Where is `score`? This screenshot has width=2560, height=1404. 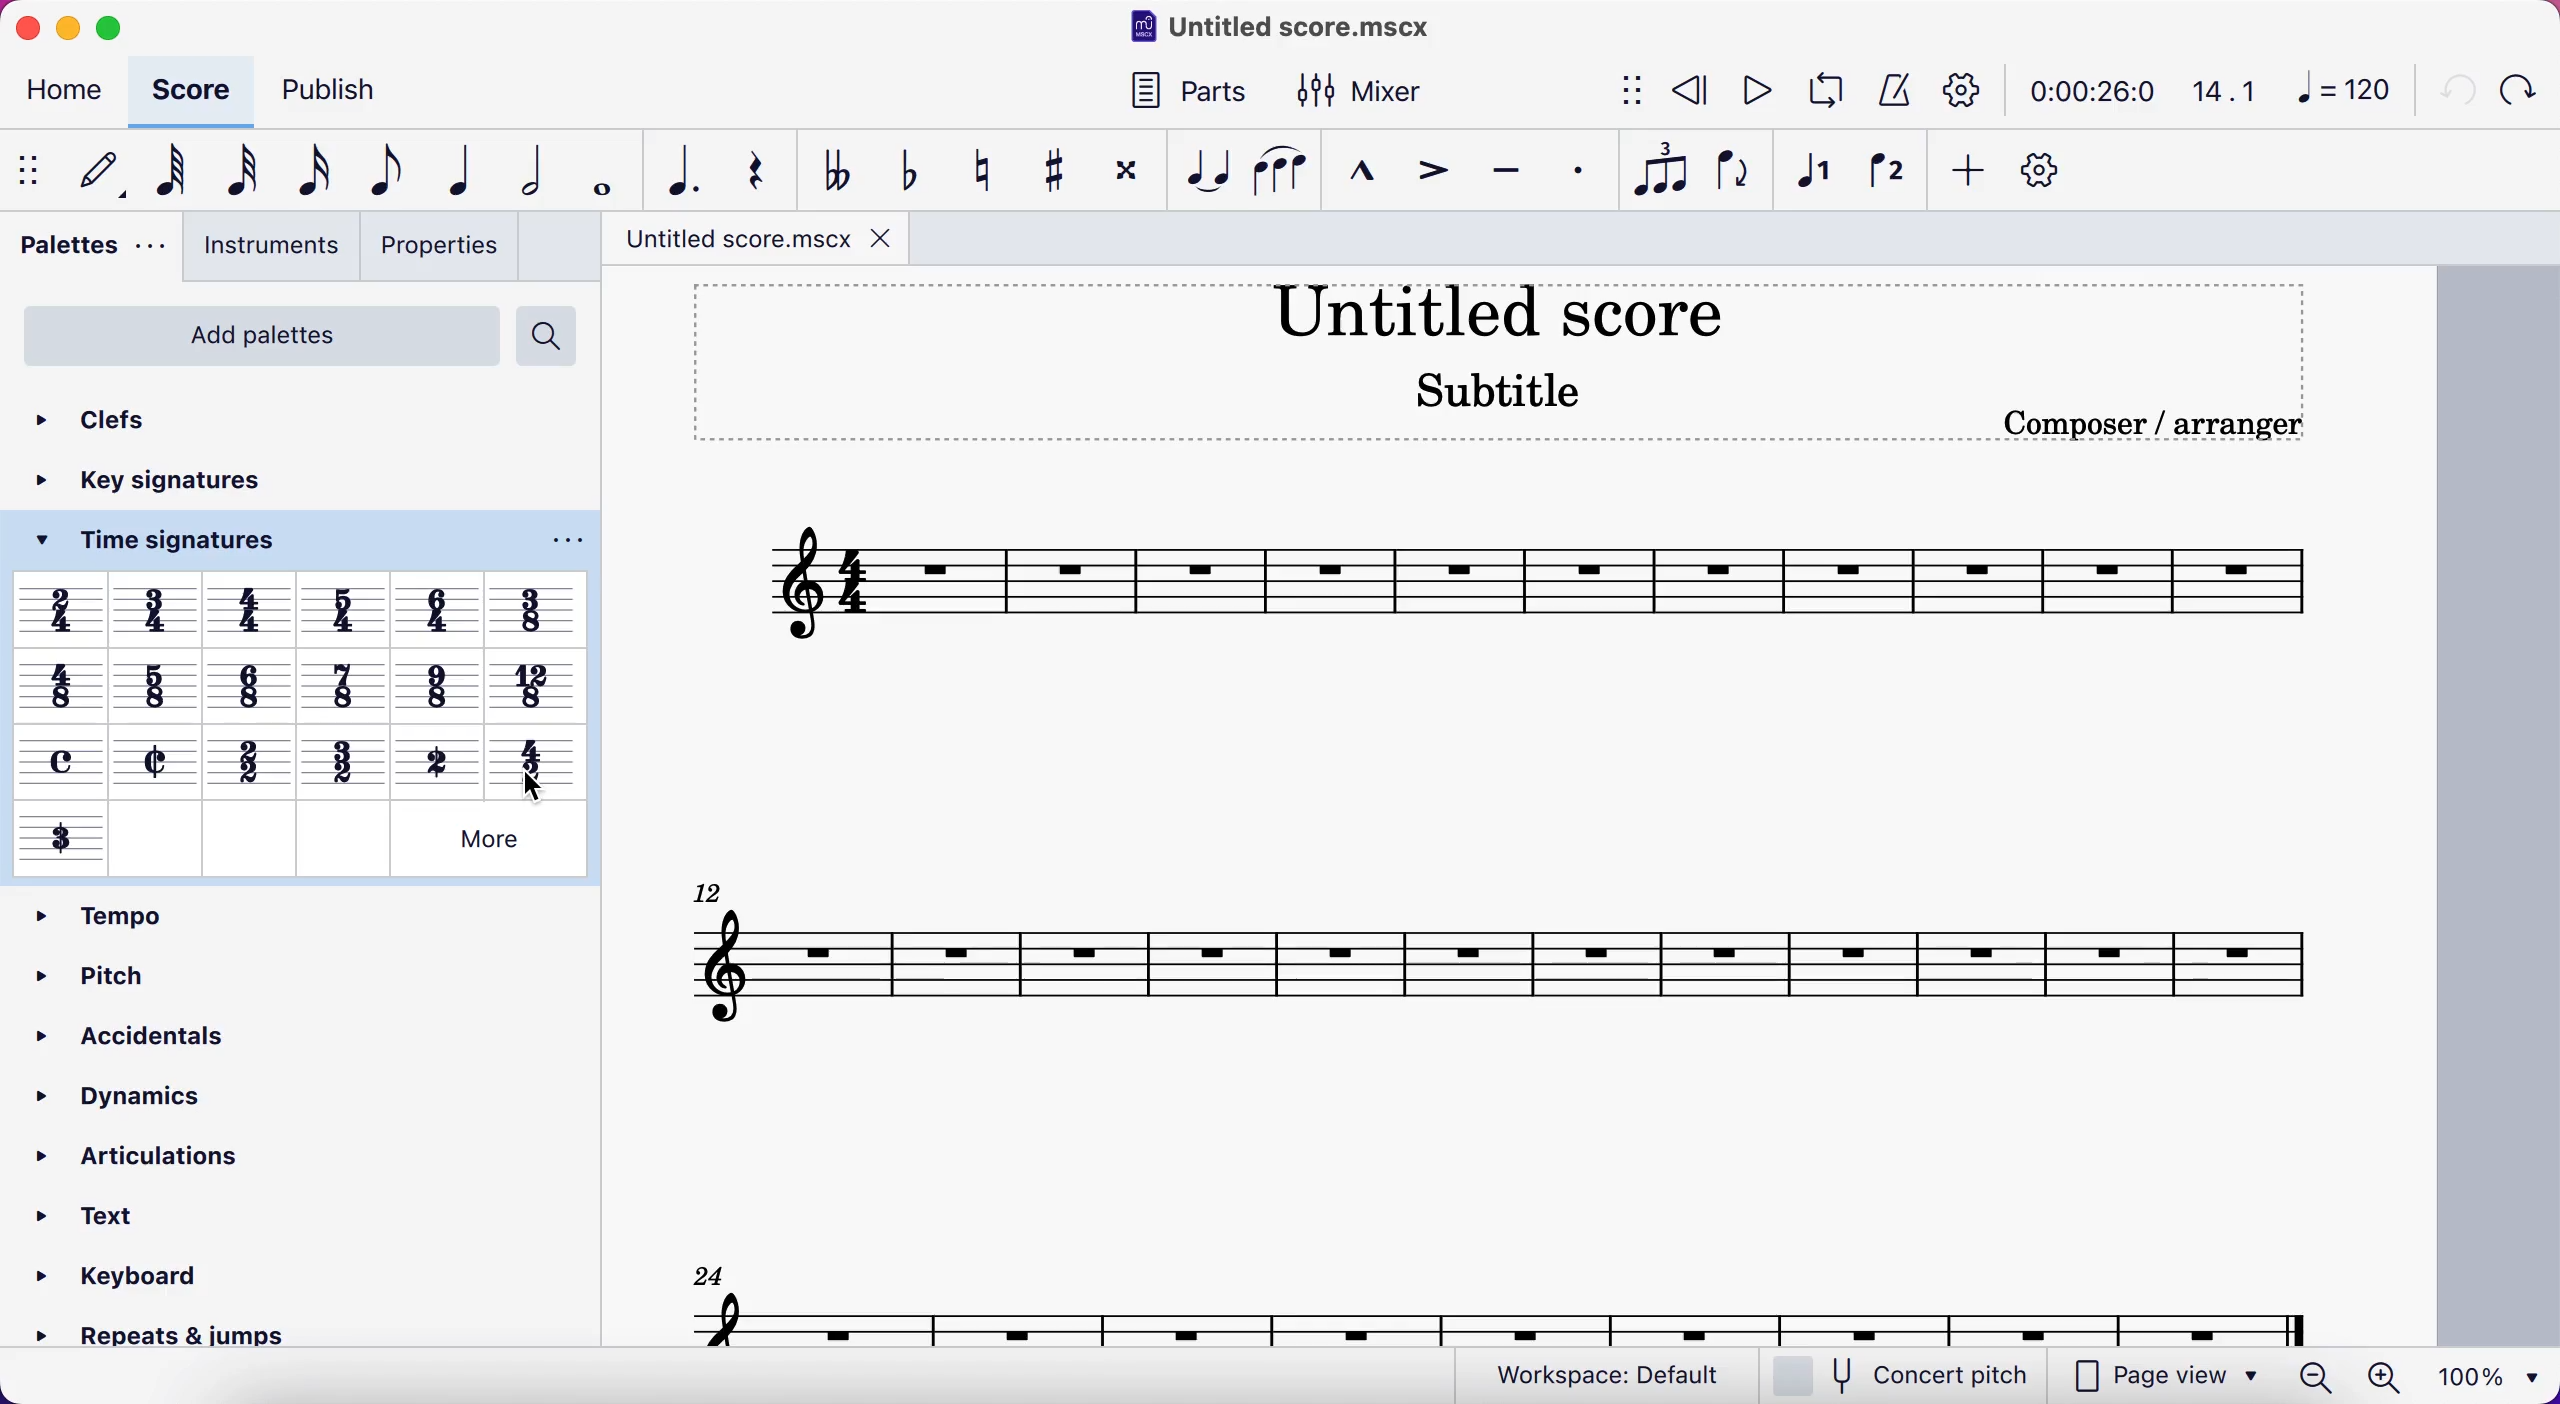 score is located at coordinates (1518, 583).